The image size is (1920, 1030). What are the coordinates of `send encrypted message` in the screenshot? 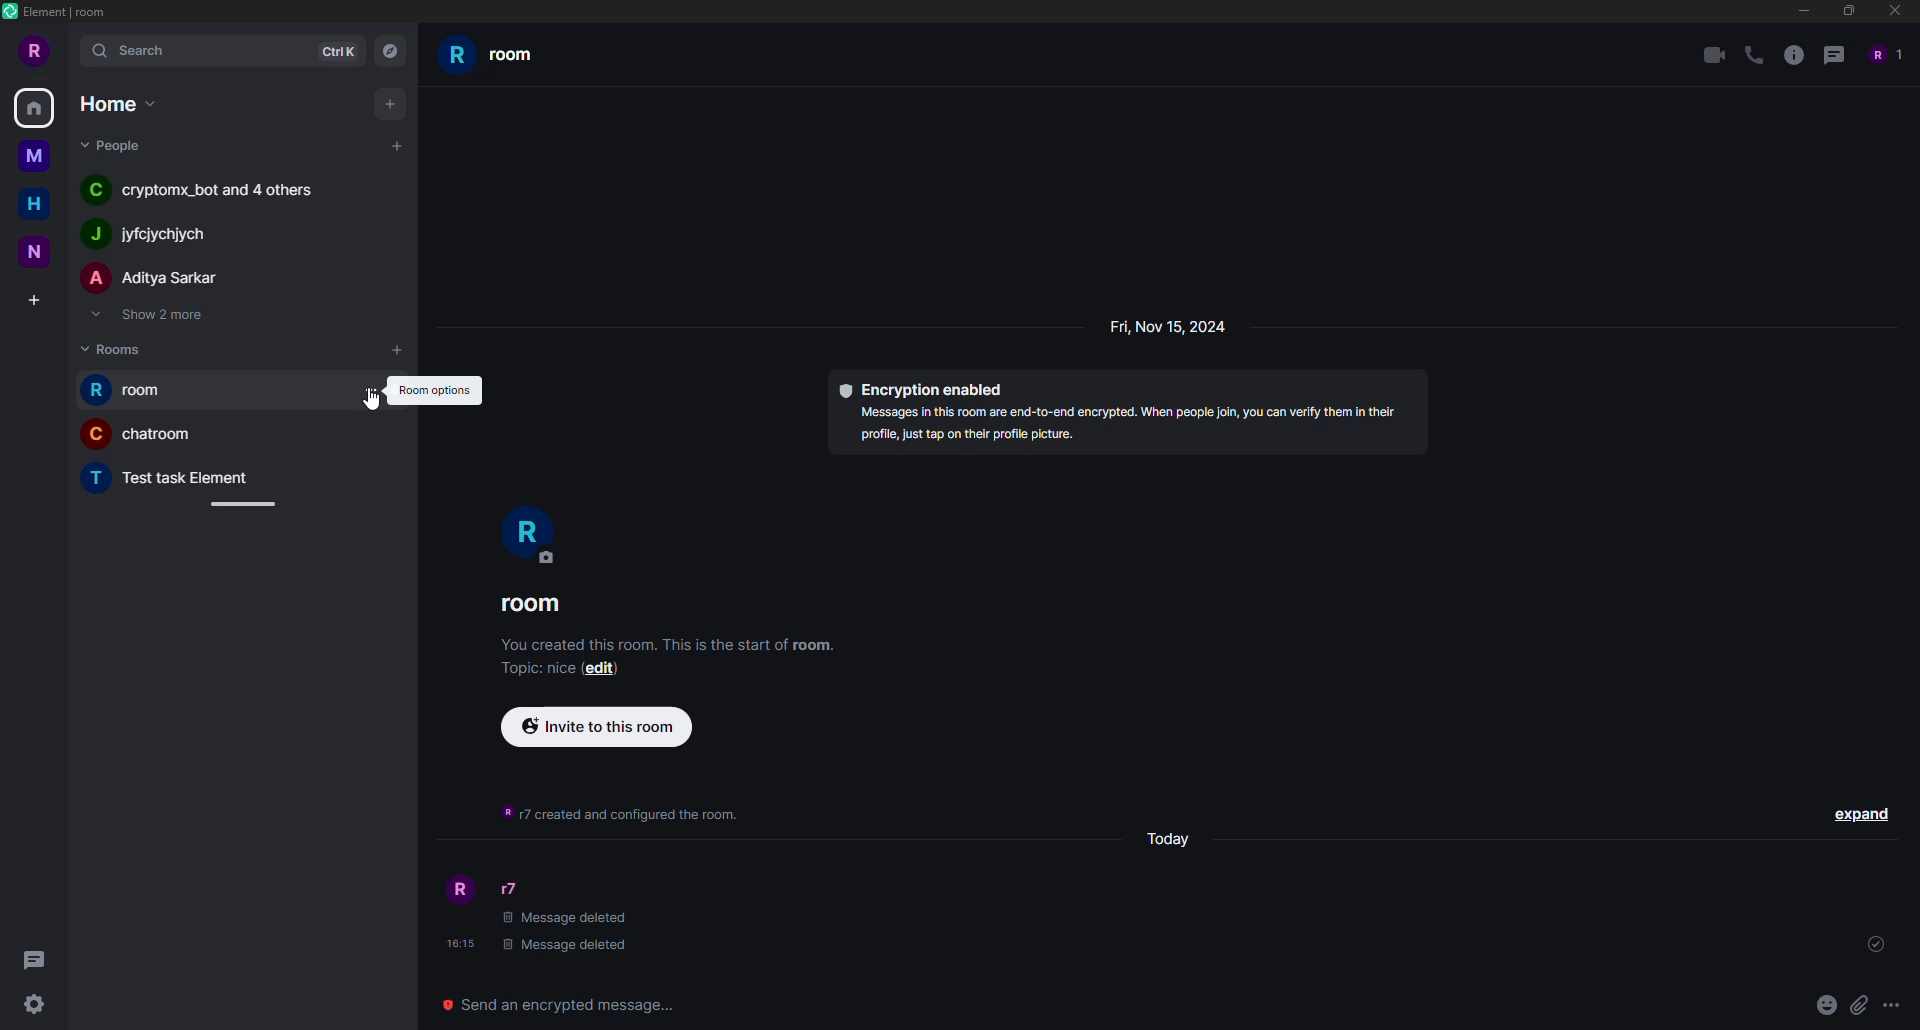 It's located at (566, 1002).